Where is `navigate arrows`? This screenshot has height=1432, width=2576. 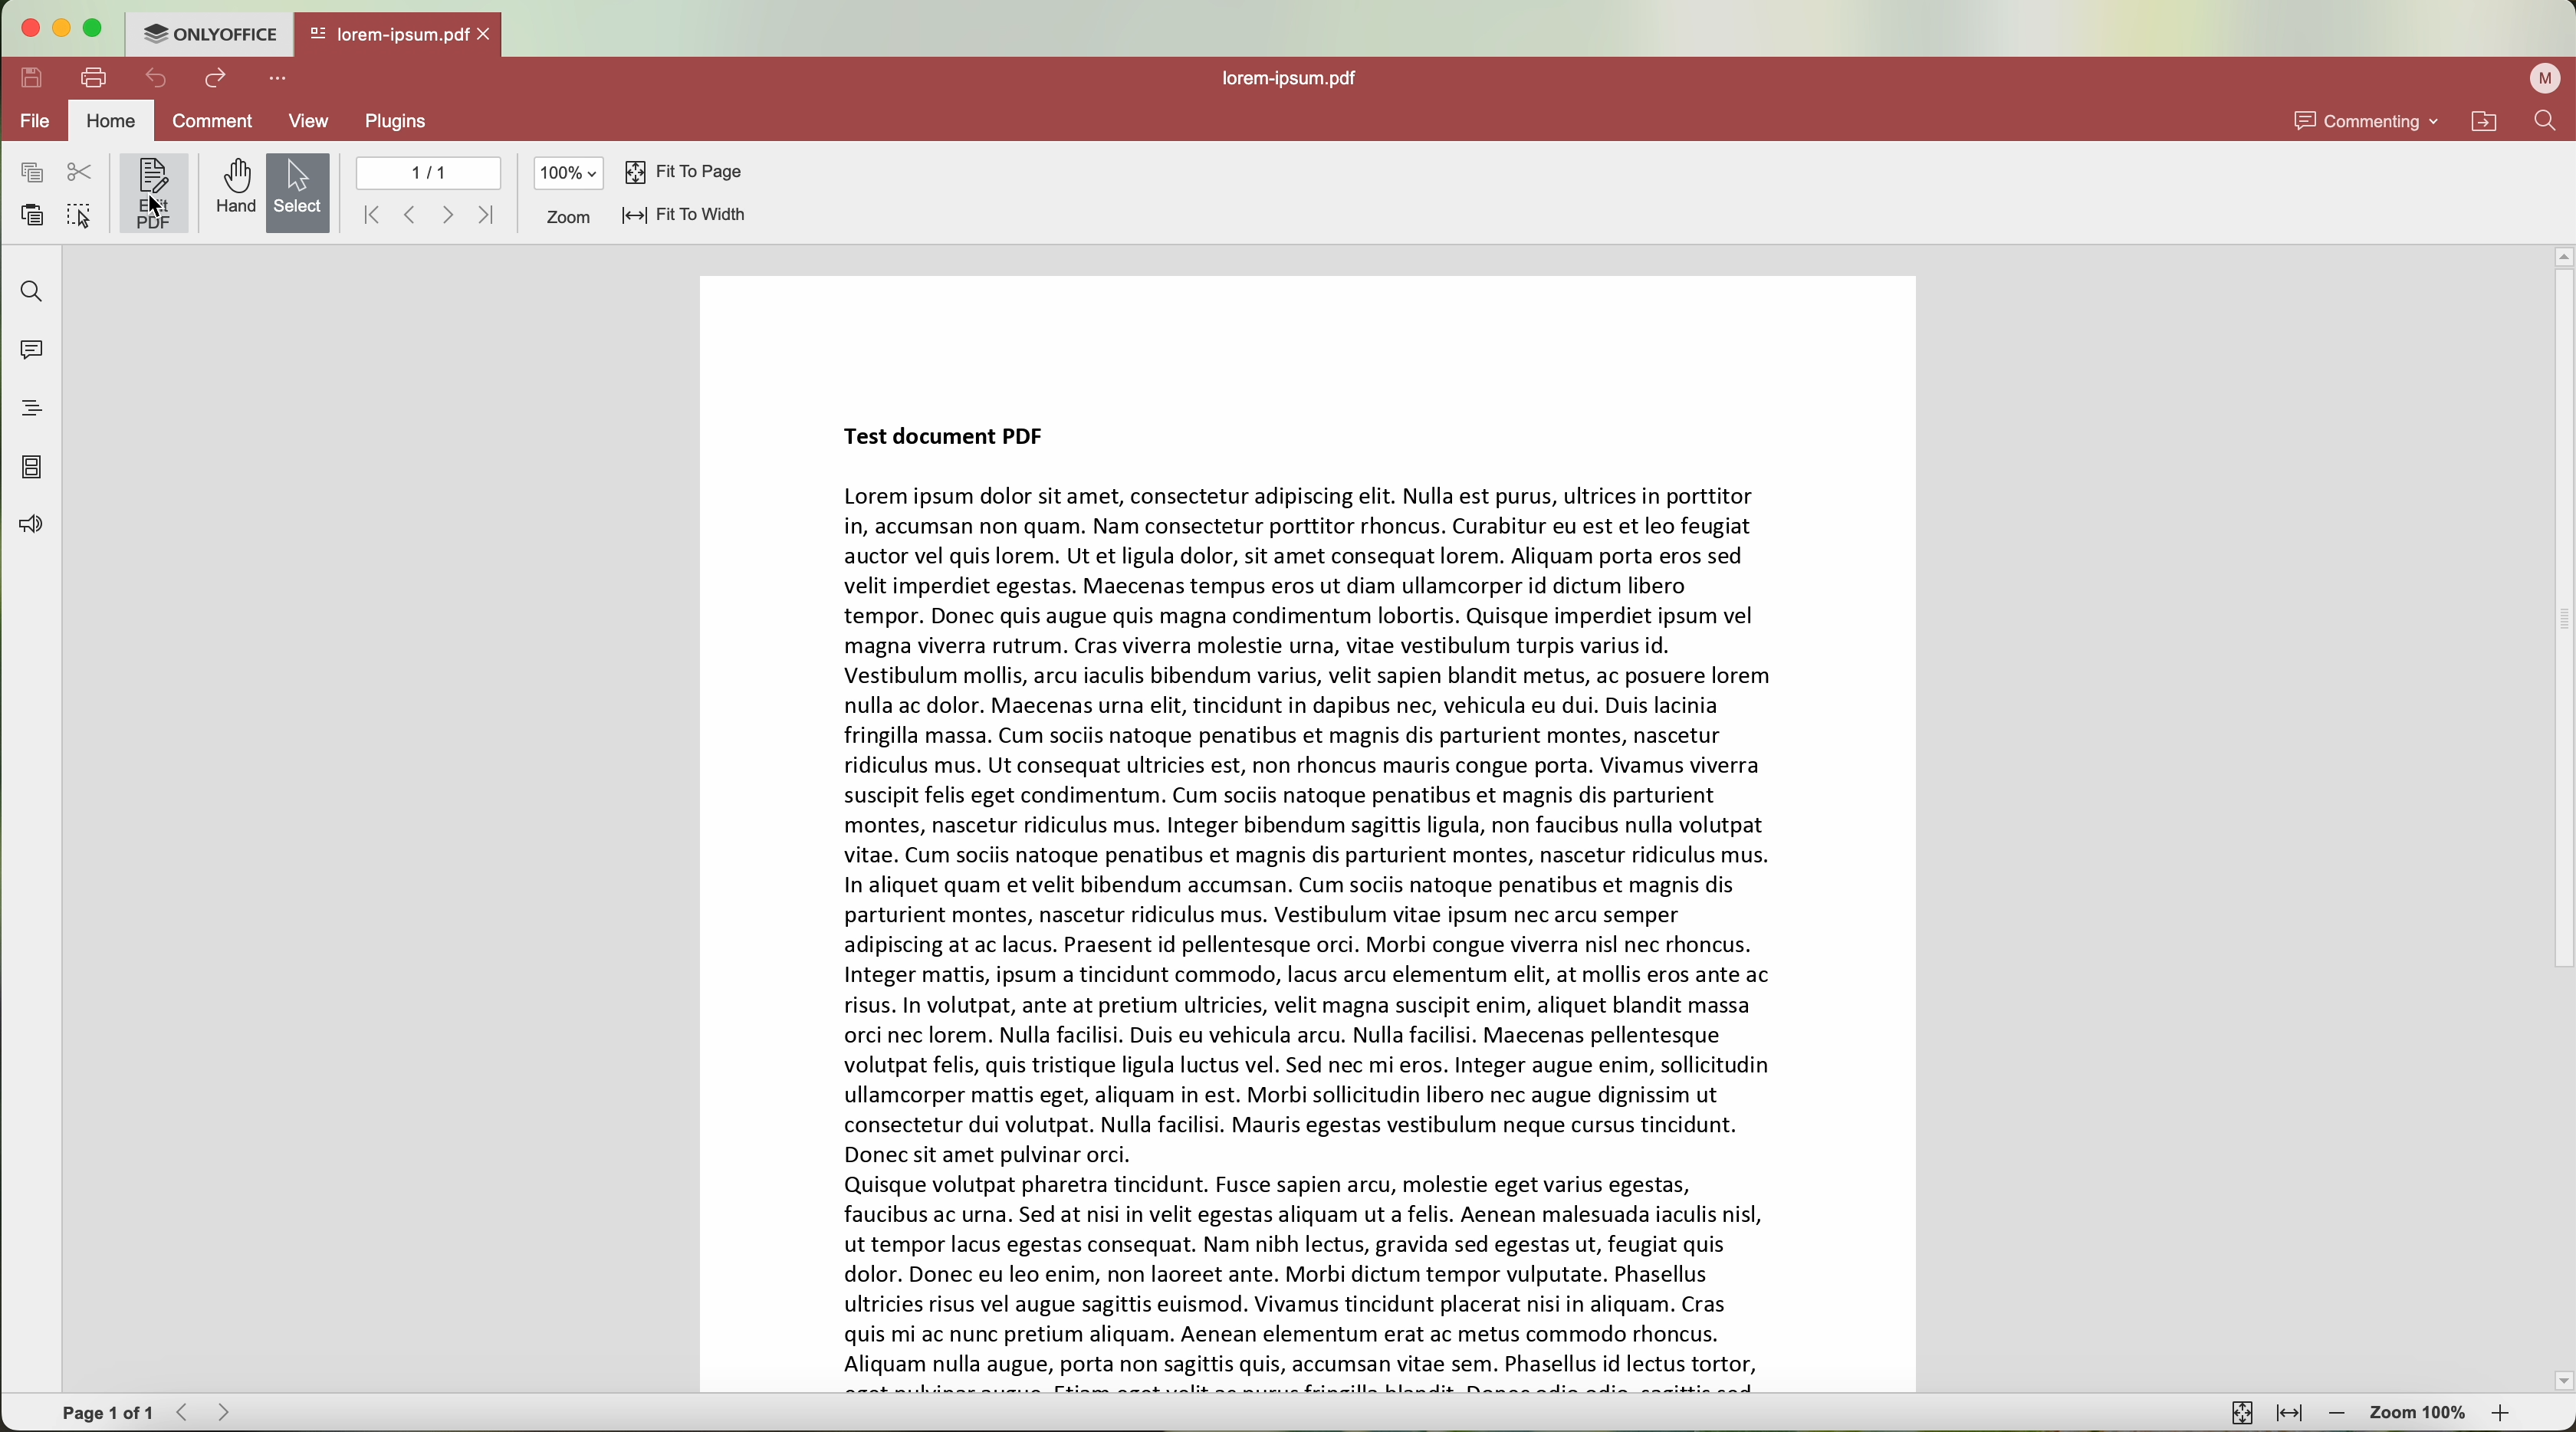 navigate arrows is located at coordinates (203, 1414).